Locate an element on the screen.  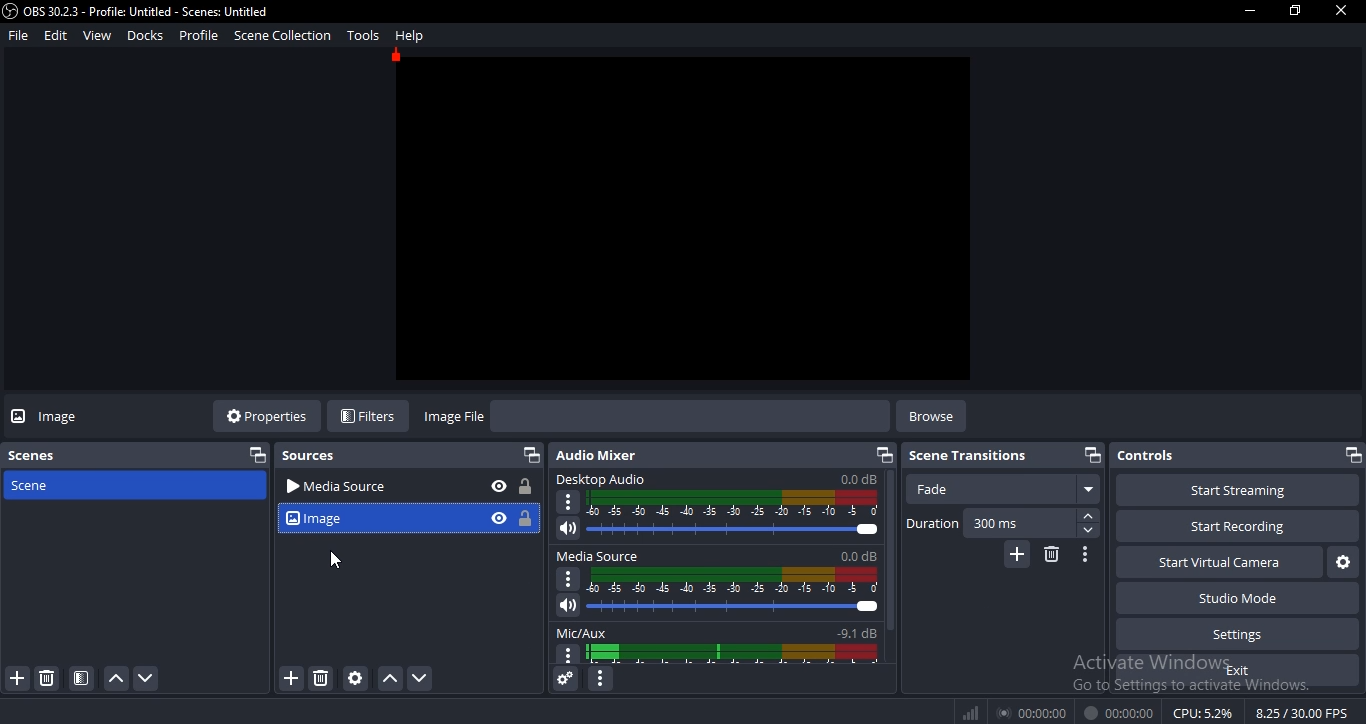
edit is located at coordinates (55, 35).